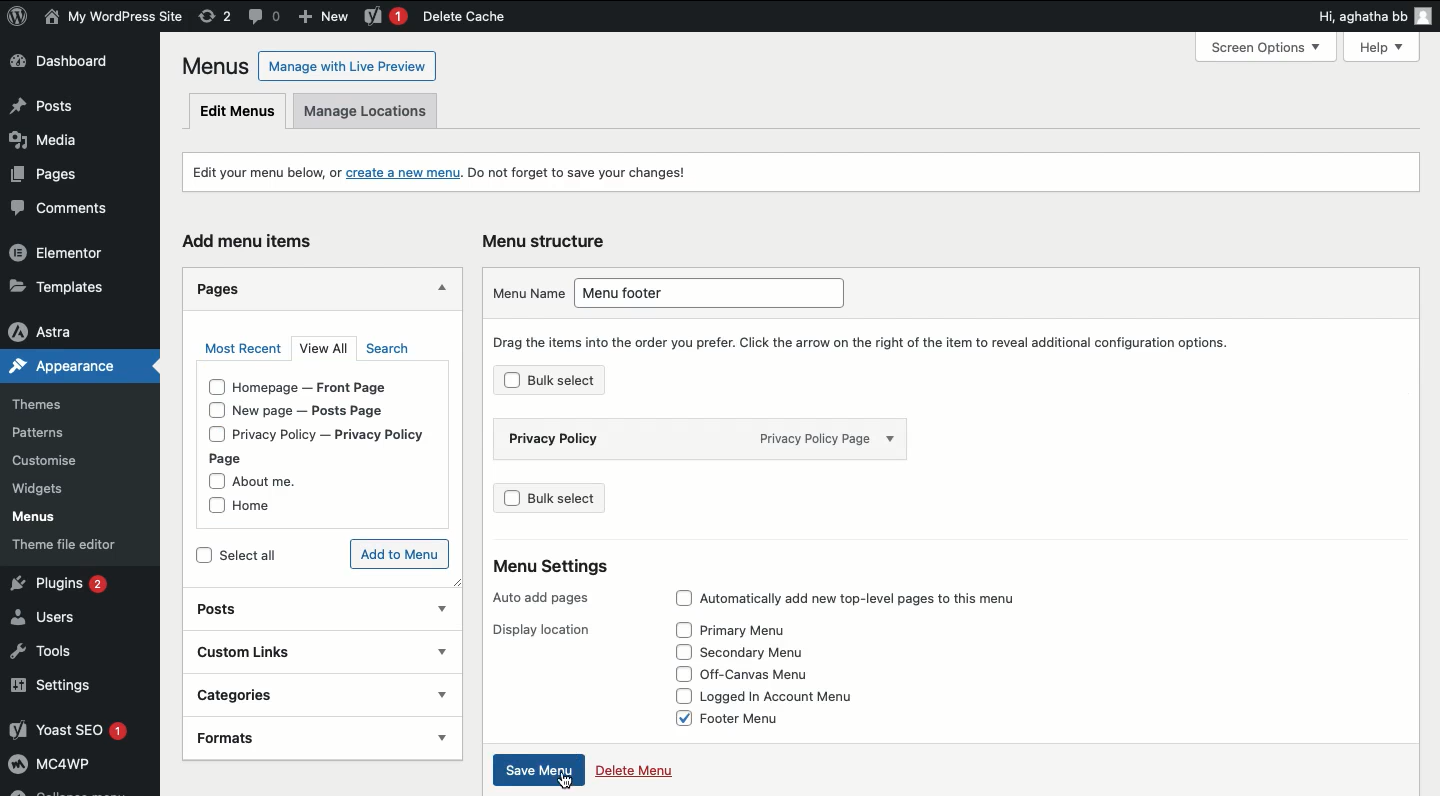  What do you see at coordinates (441, 694) in the screenshot?
I see `show` at bounding box center [441, 694].